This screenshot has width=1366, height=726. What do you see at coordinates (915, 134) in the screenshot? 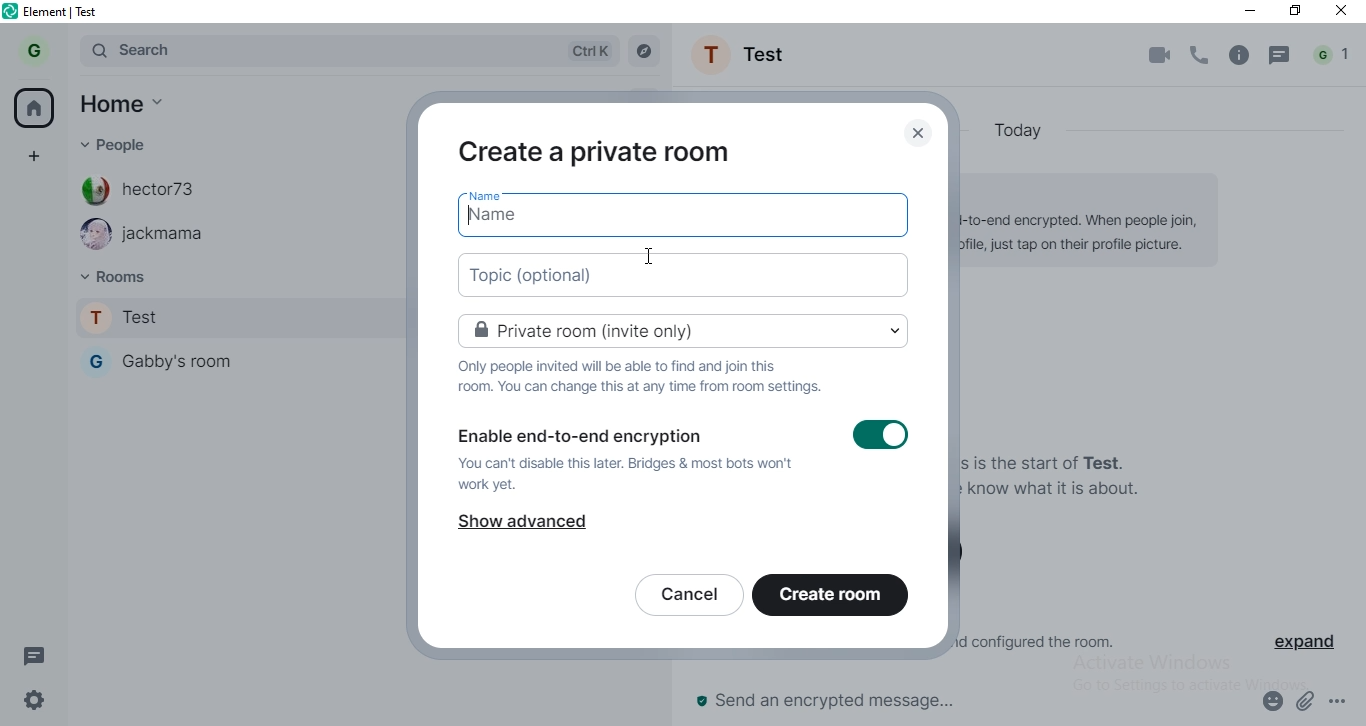
I see `close` at bounding box center [915, 134].